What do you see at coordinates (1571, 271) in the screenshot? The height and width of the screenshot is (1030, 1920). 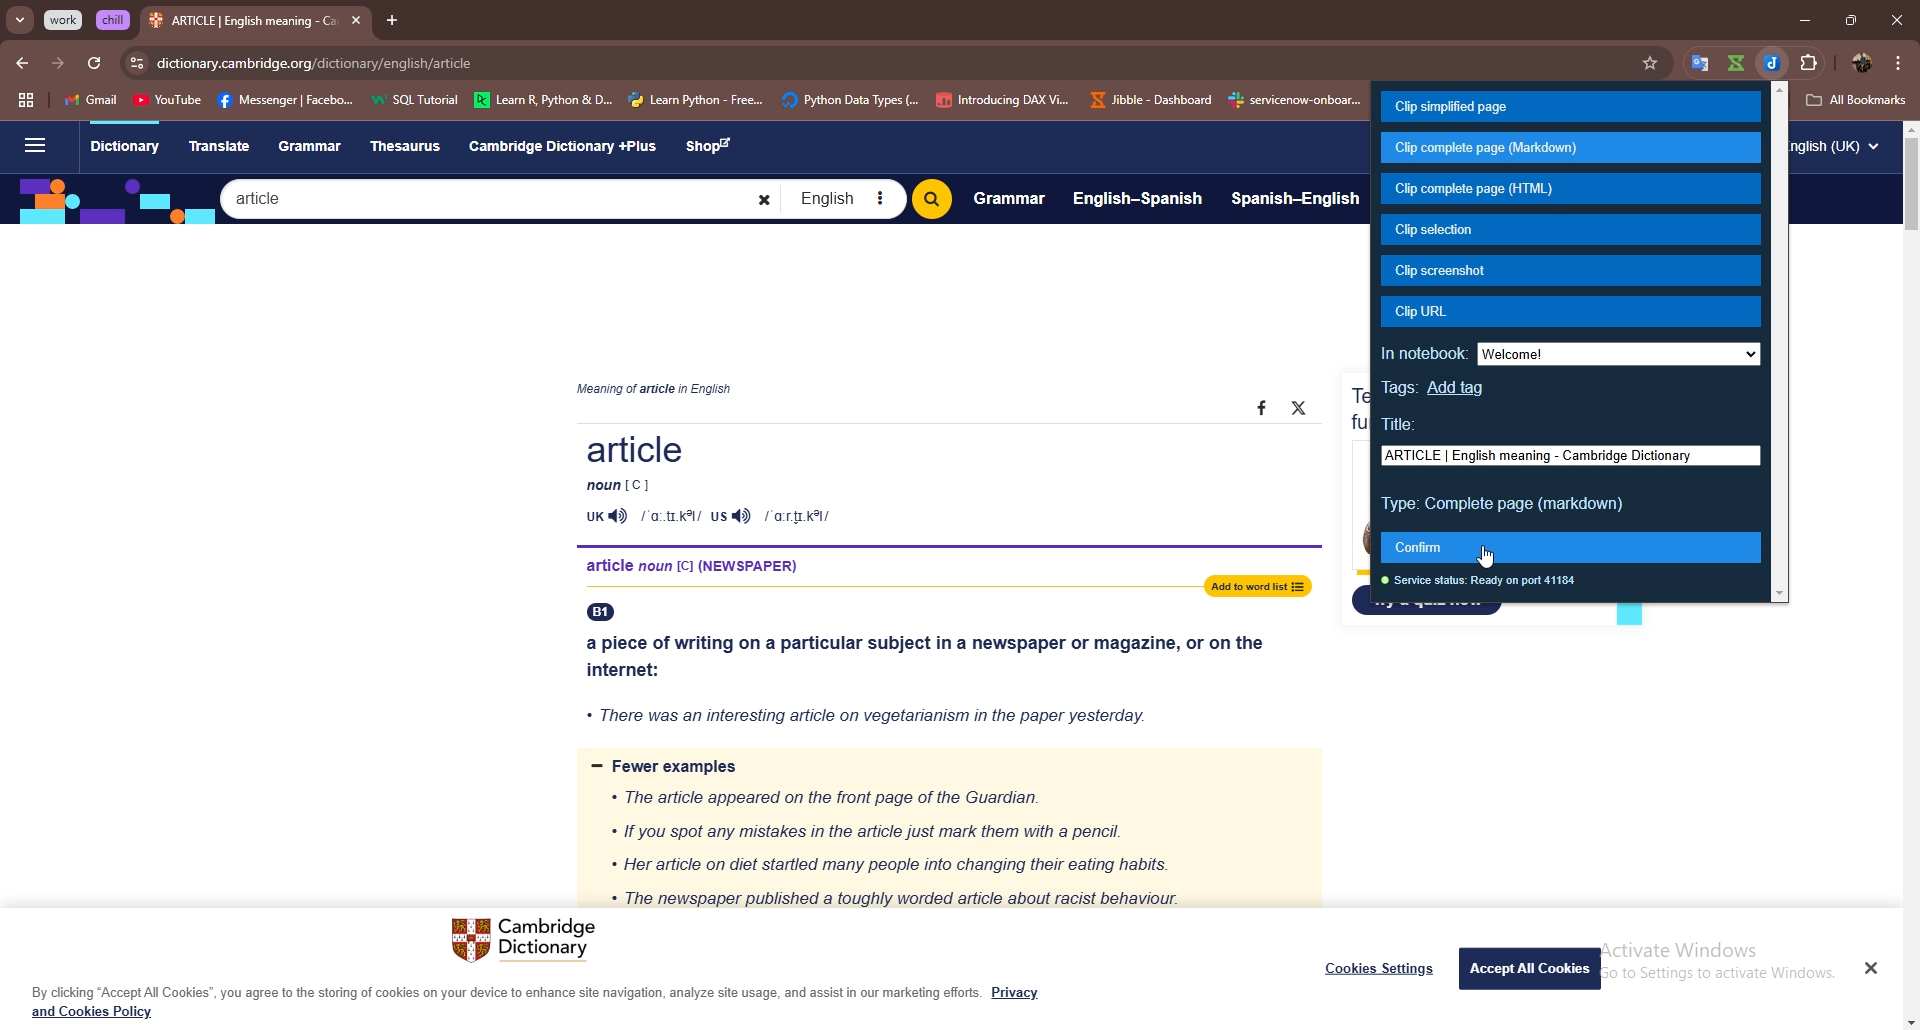 I see `clip screenshot` at bounding box center [1571, 271].